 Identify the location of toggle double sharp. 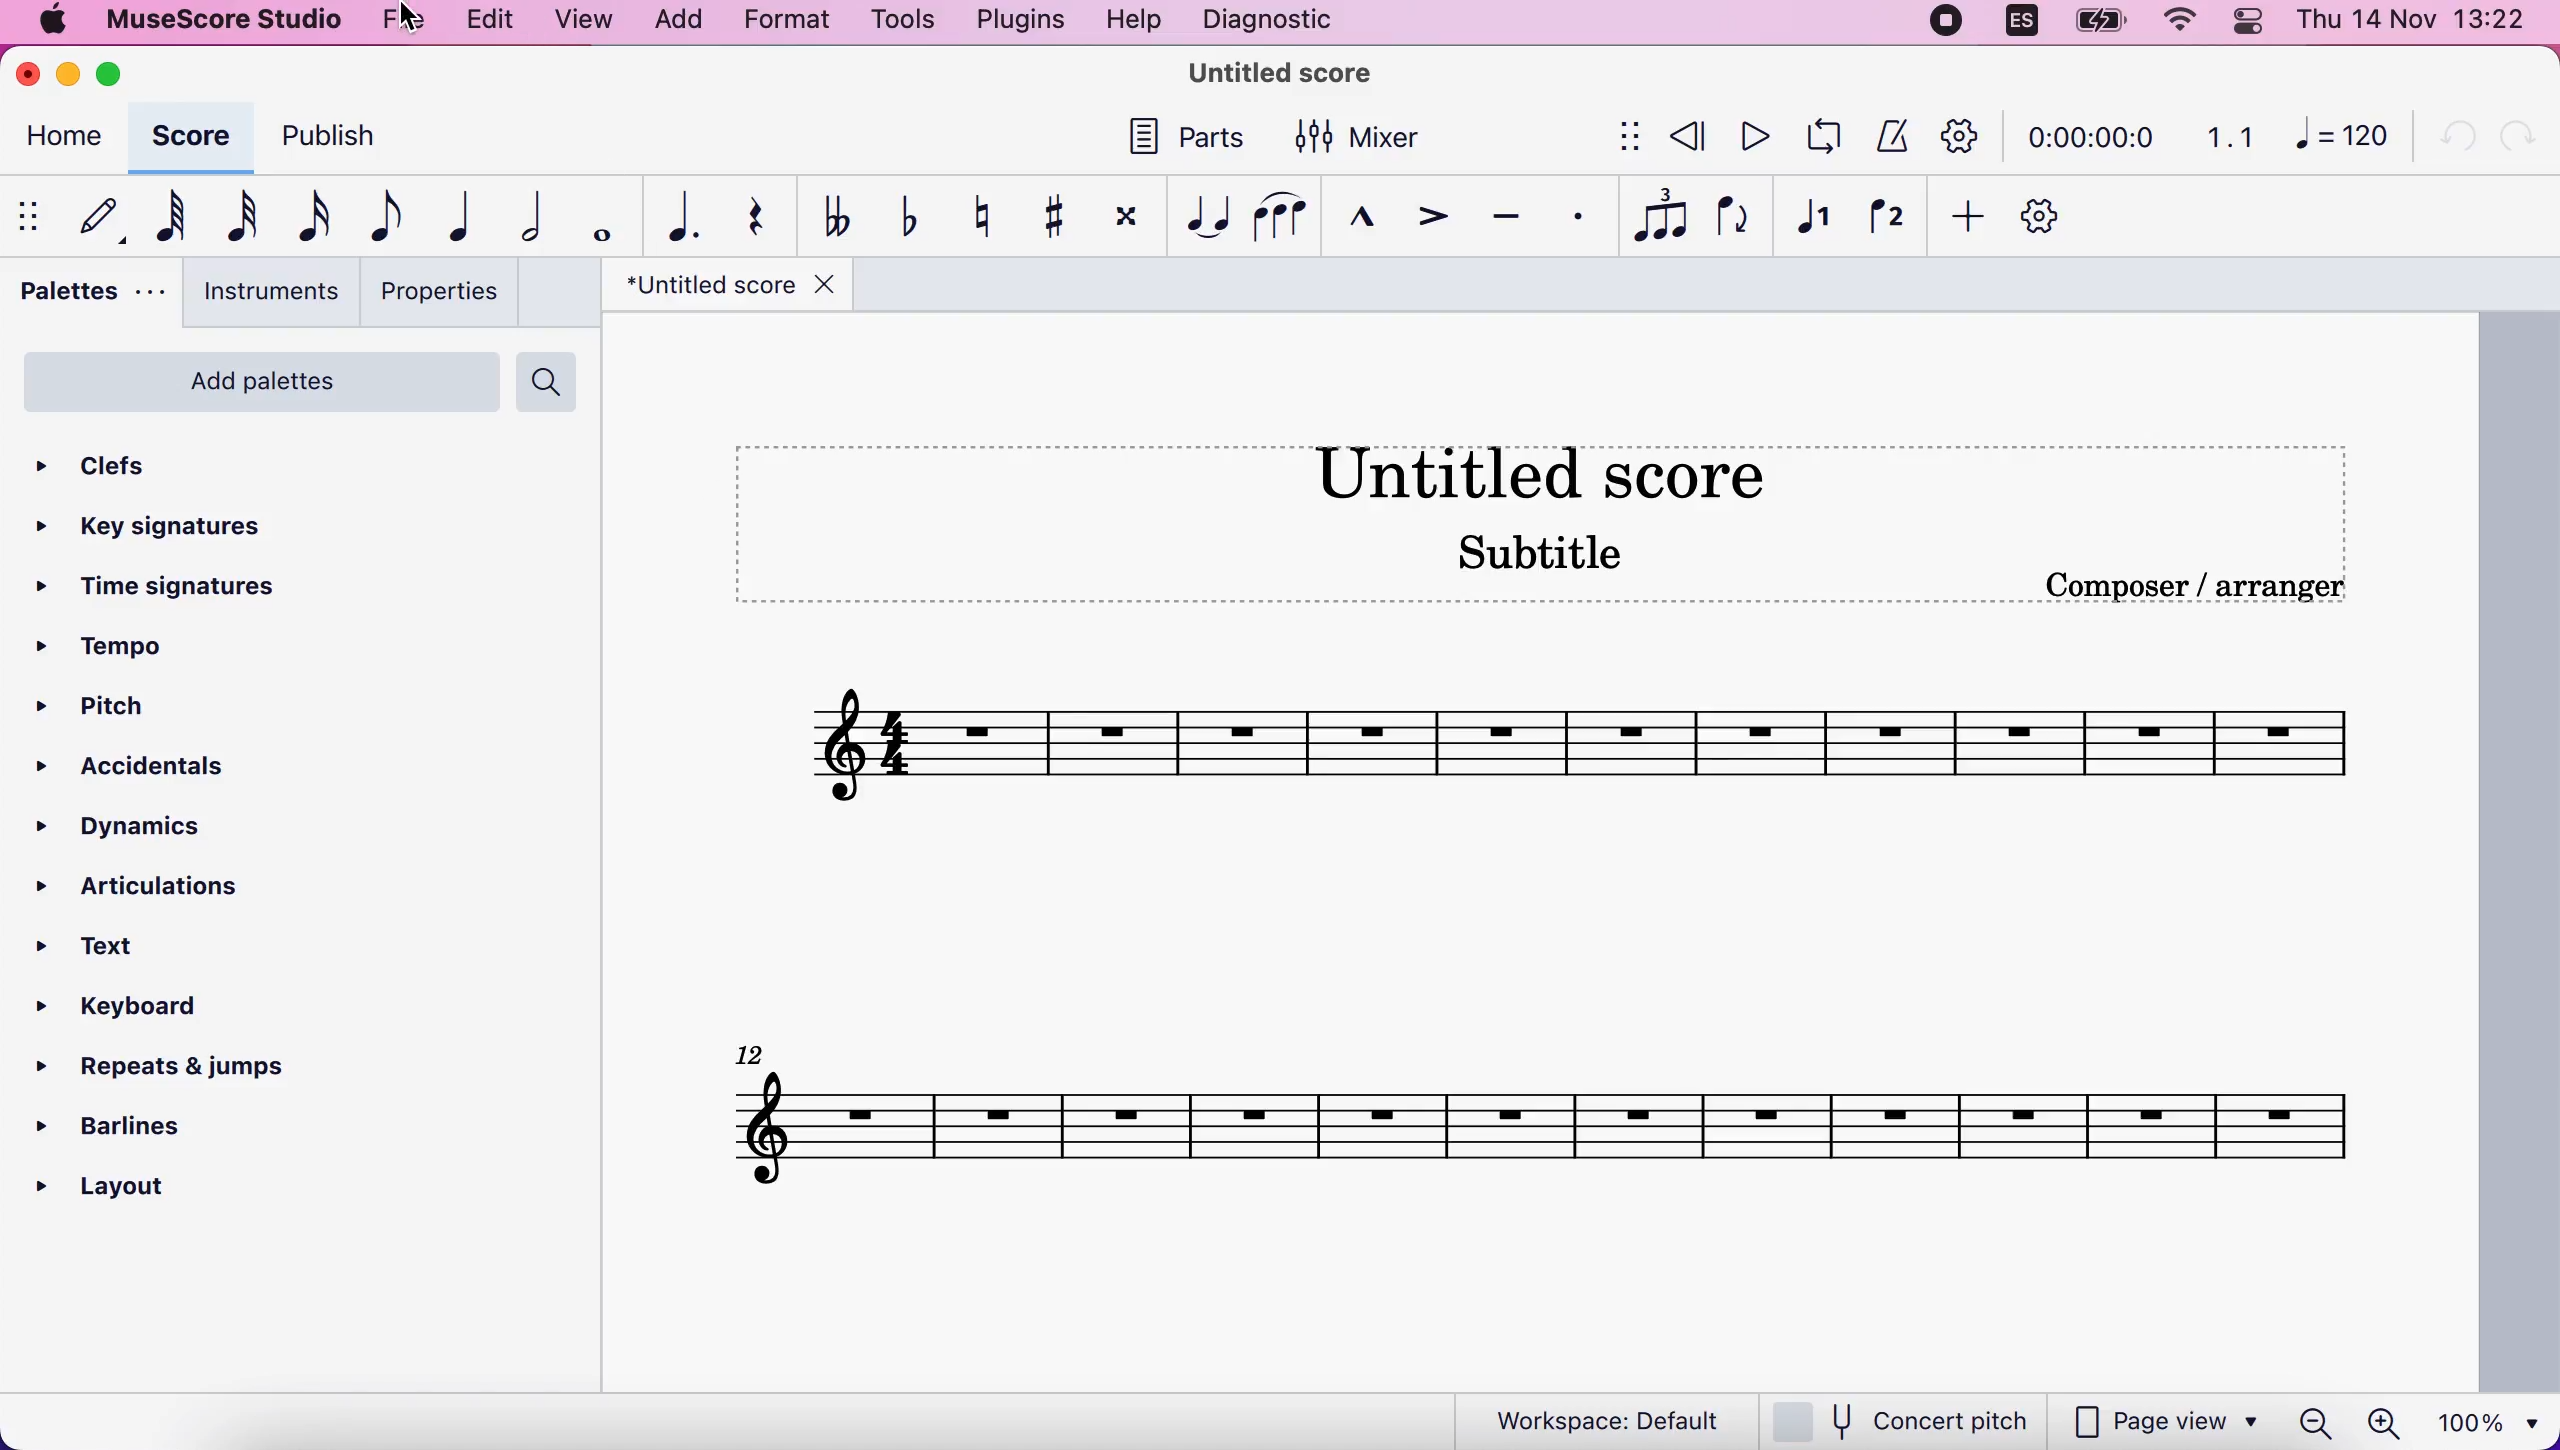
(1122, 218).